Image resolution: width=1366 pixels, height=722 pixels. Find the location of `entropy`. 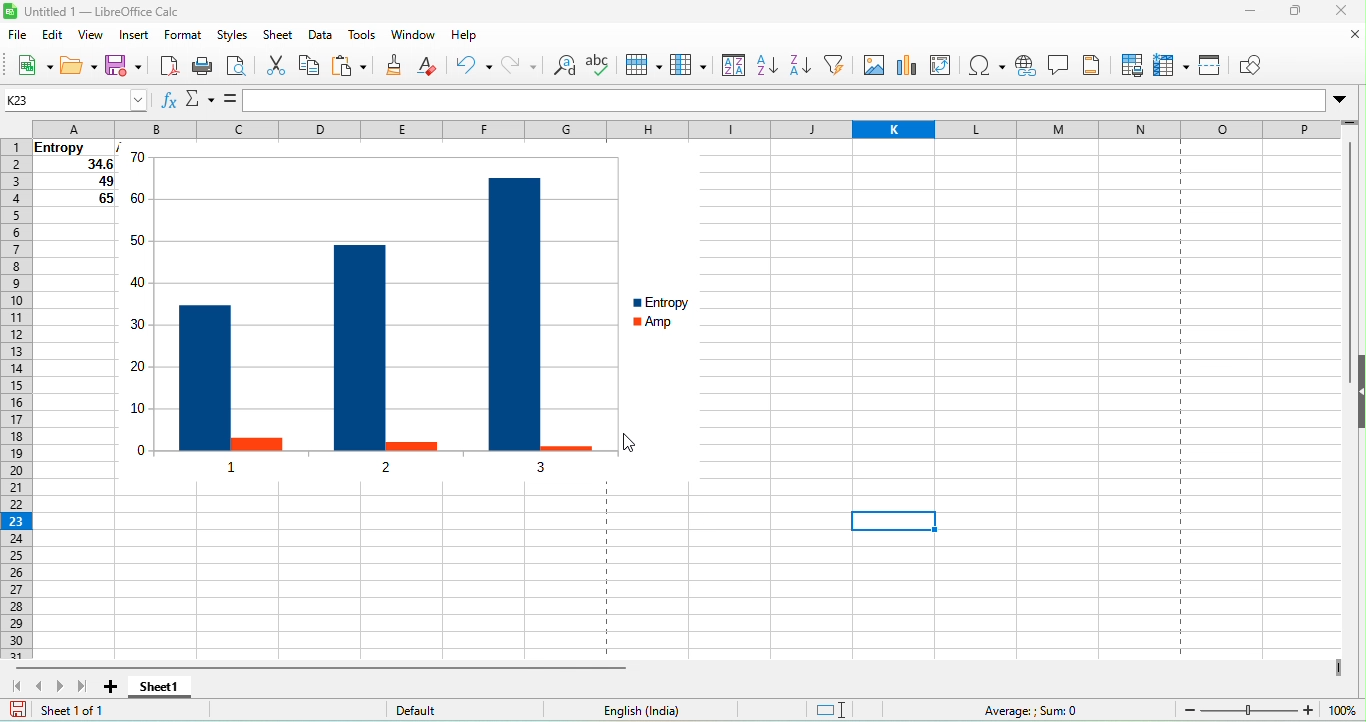

entropy is located at coordinates (70, 147).